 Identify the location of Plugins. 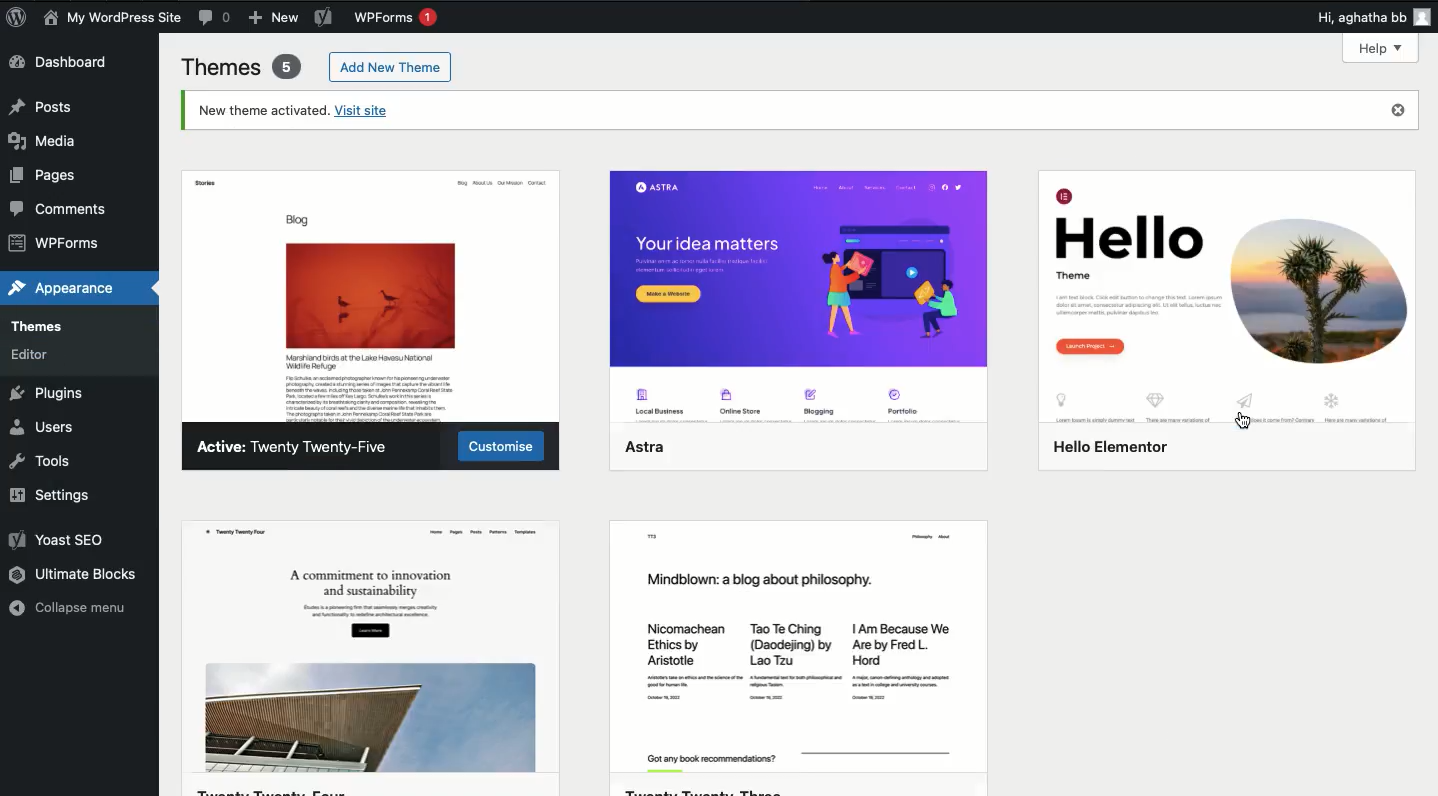
(51, 390).